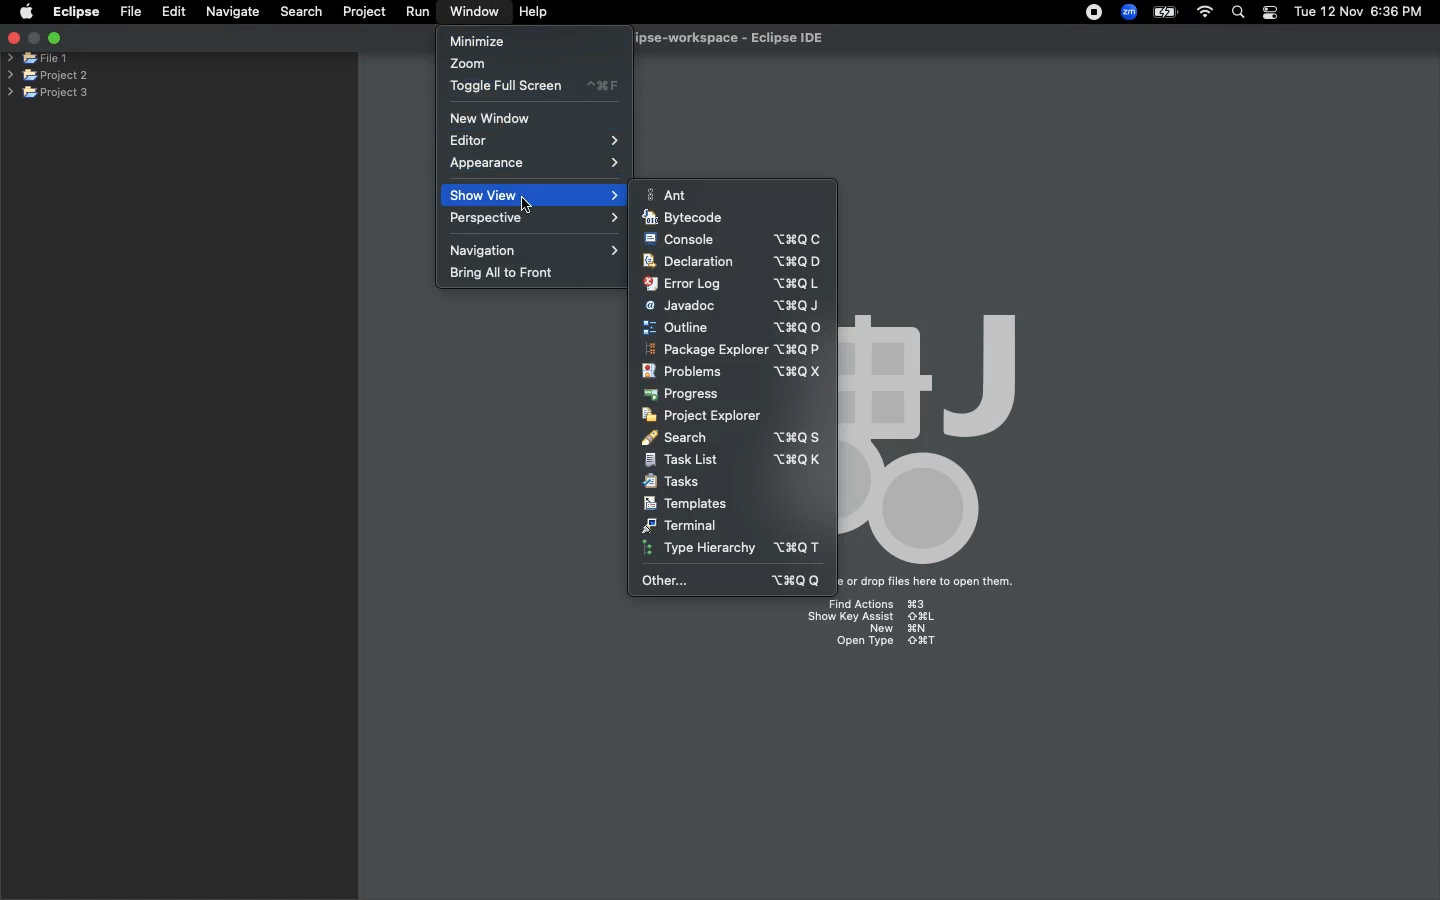 This screenshot has height=900, width=1440. I want to click on Project explorer, so click(702, 415).